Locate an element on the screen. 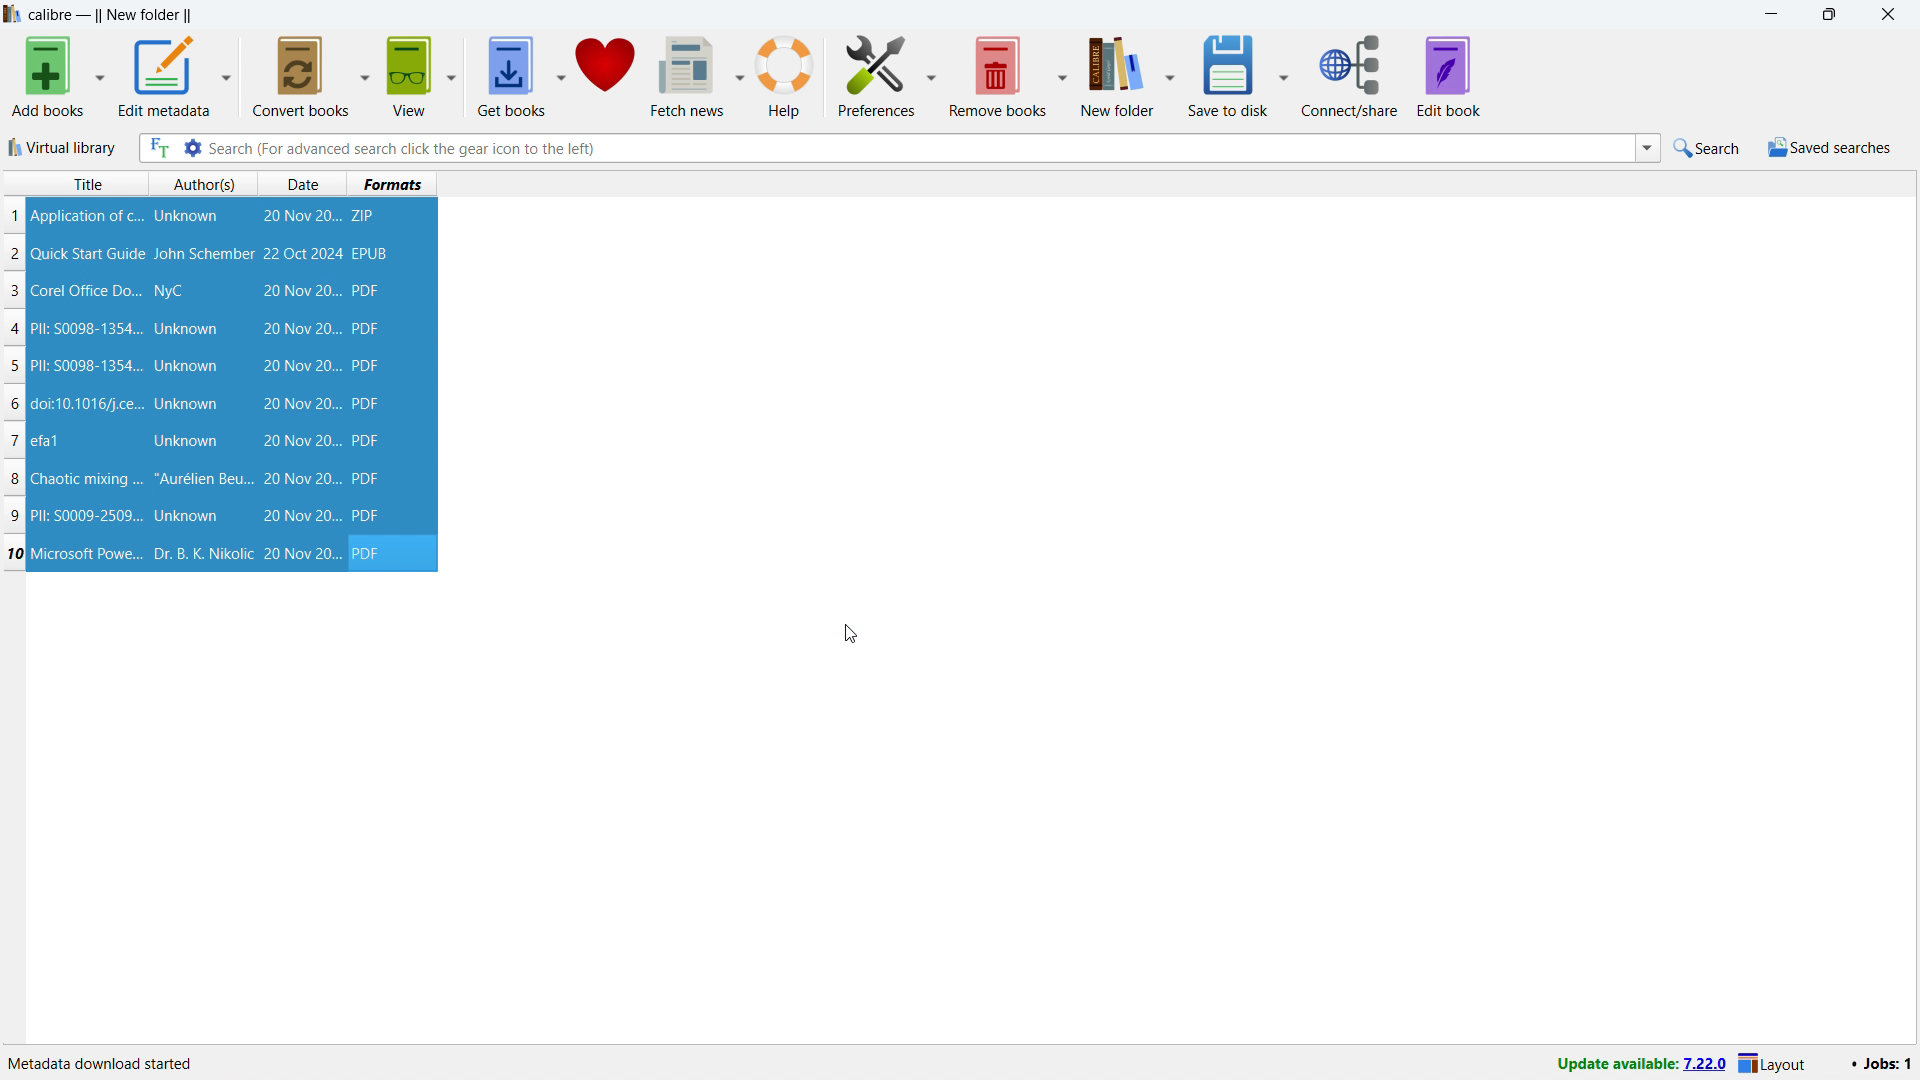  convert books is located at coordinates (303, 77).